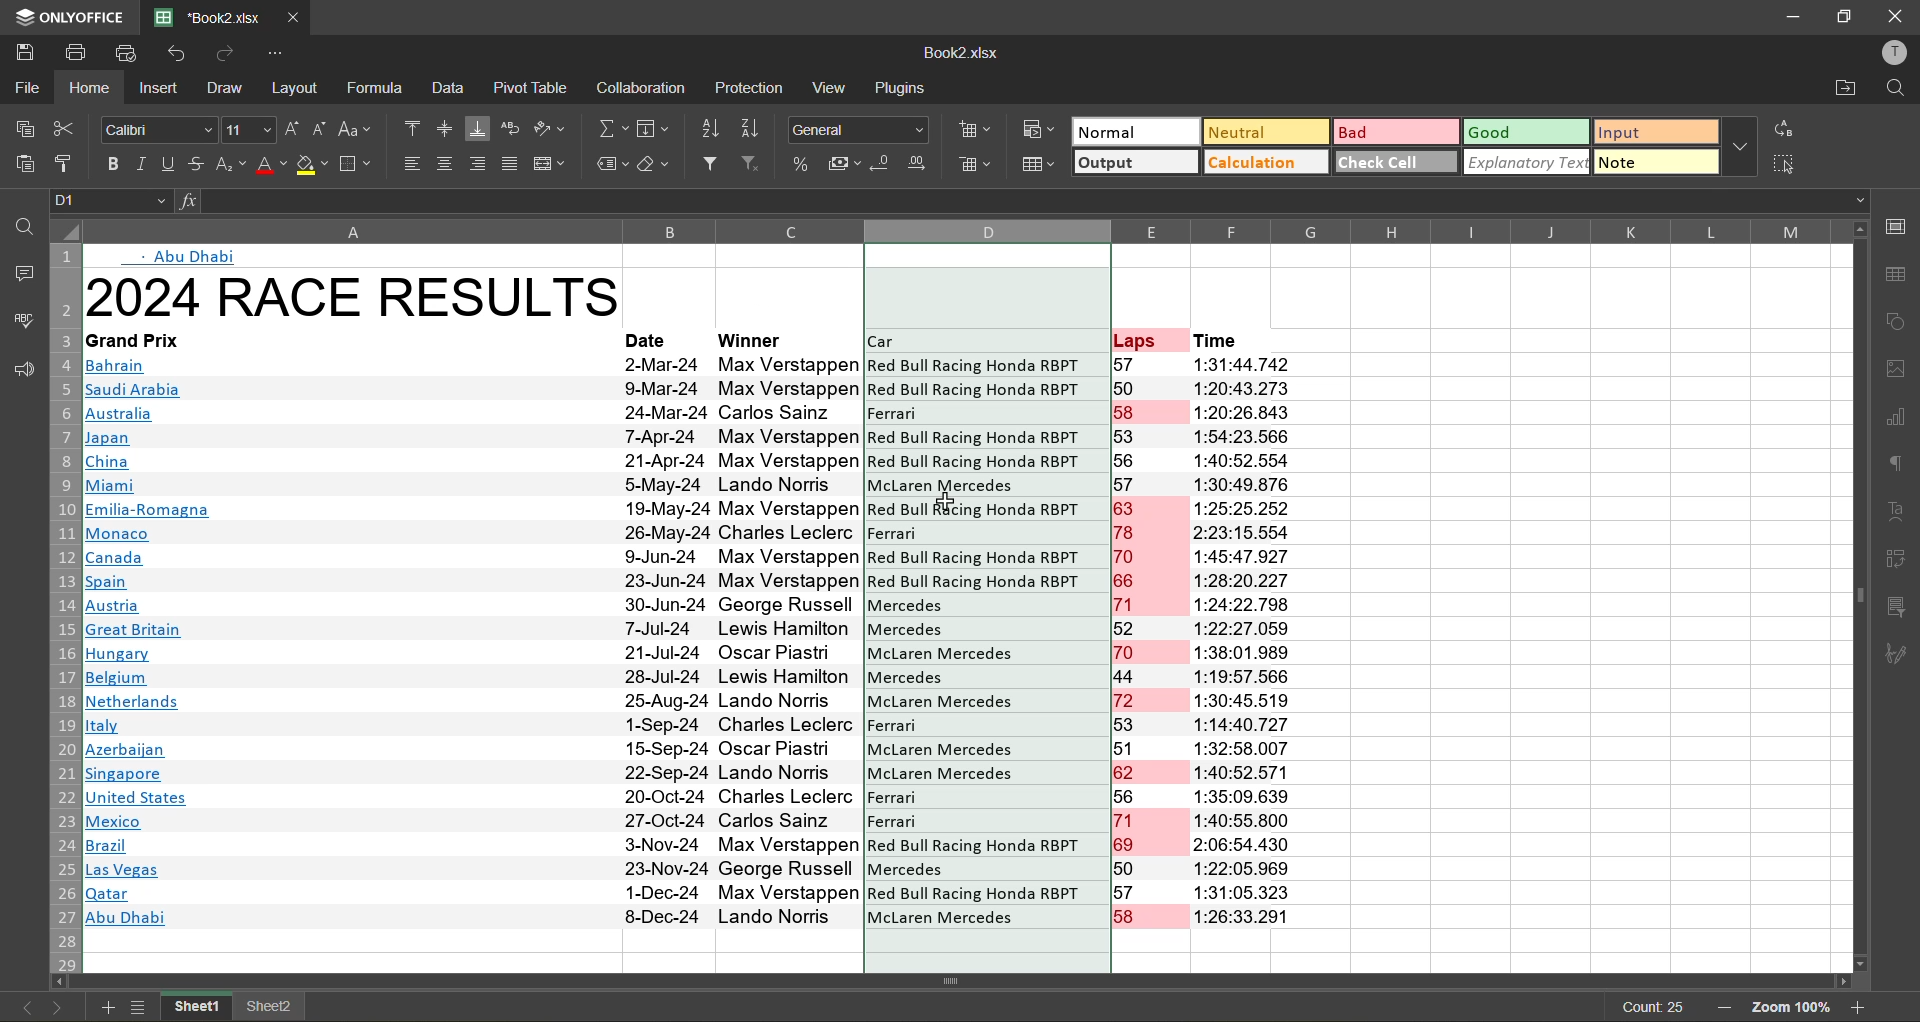 This screenshot has width=1920, height=1022. What do you see at coordinates (78, 50) in the screenshot?
I see `print` at bounding box center [78, 50].